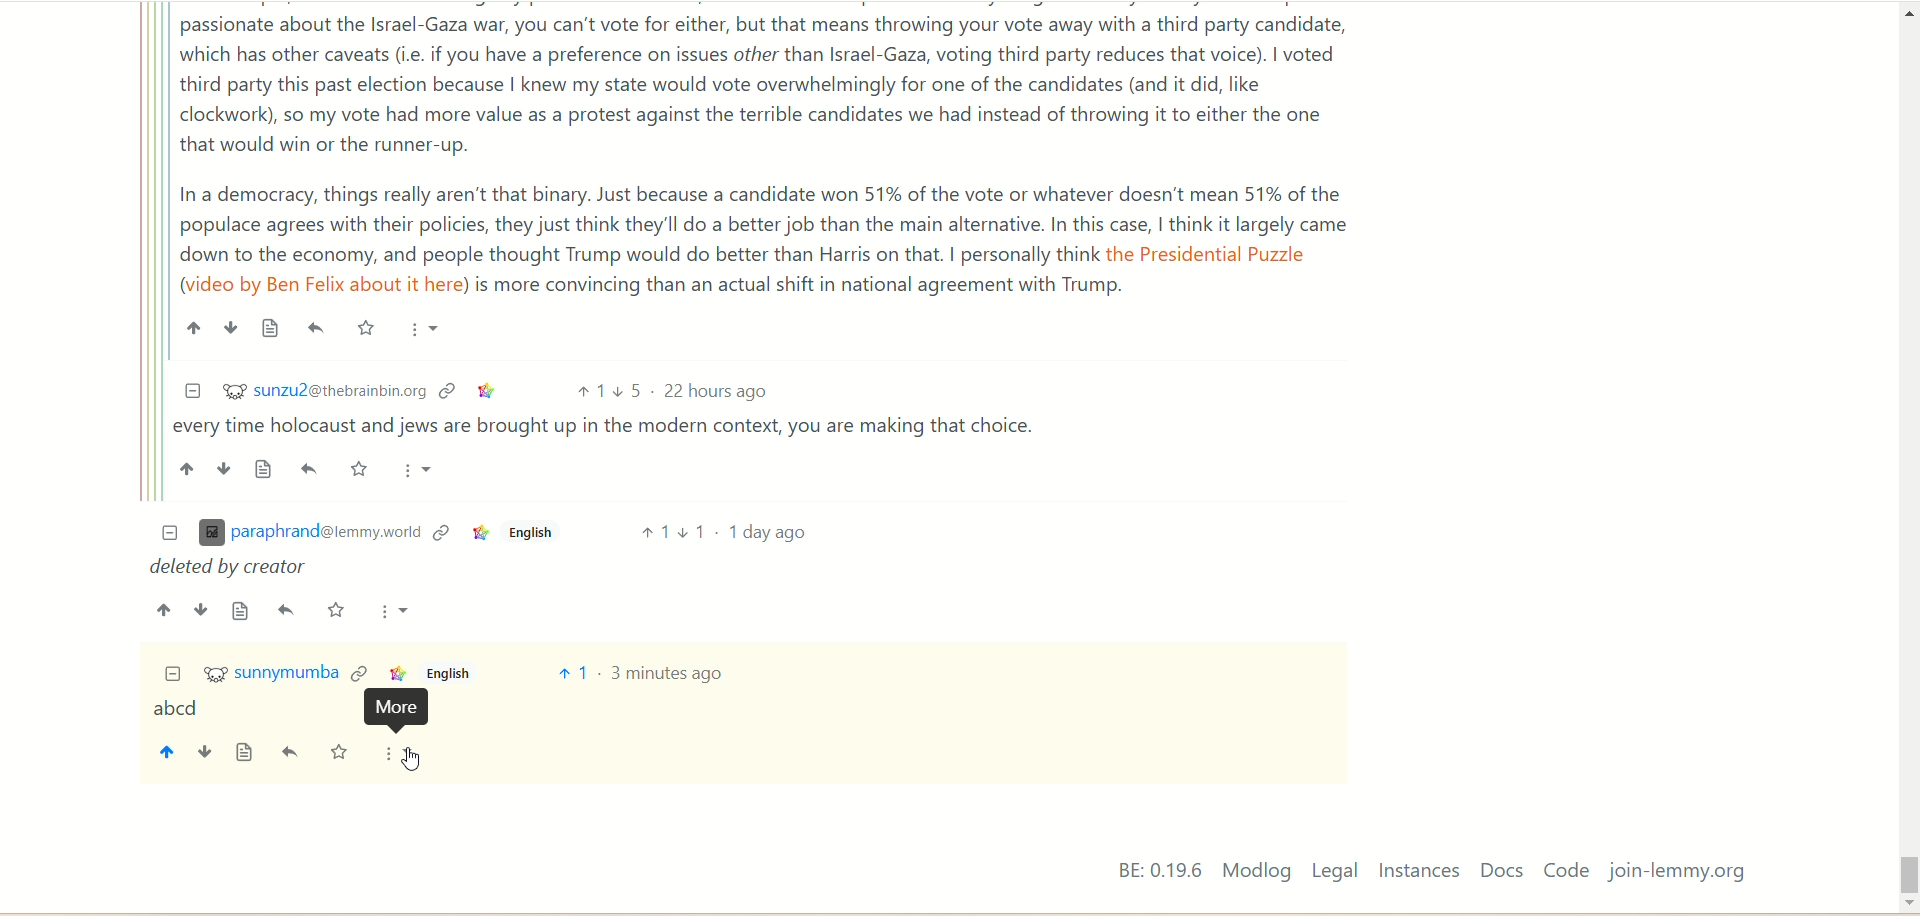 Image resolution: width=1920 pixels, height=916 pixels. Describe the element at coordinates (165, 610) in the screenshot. I see `Upvote` at that location.